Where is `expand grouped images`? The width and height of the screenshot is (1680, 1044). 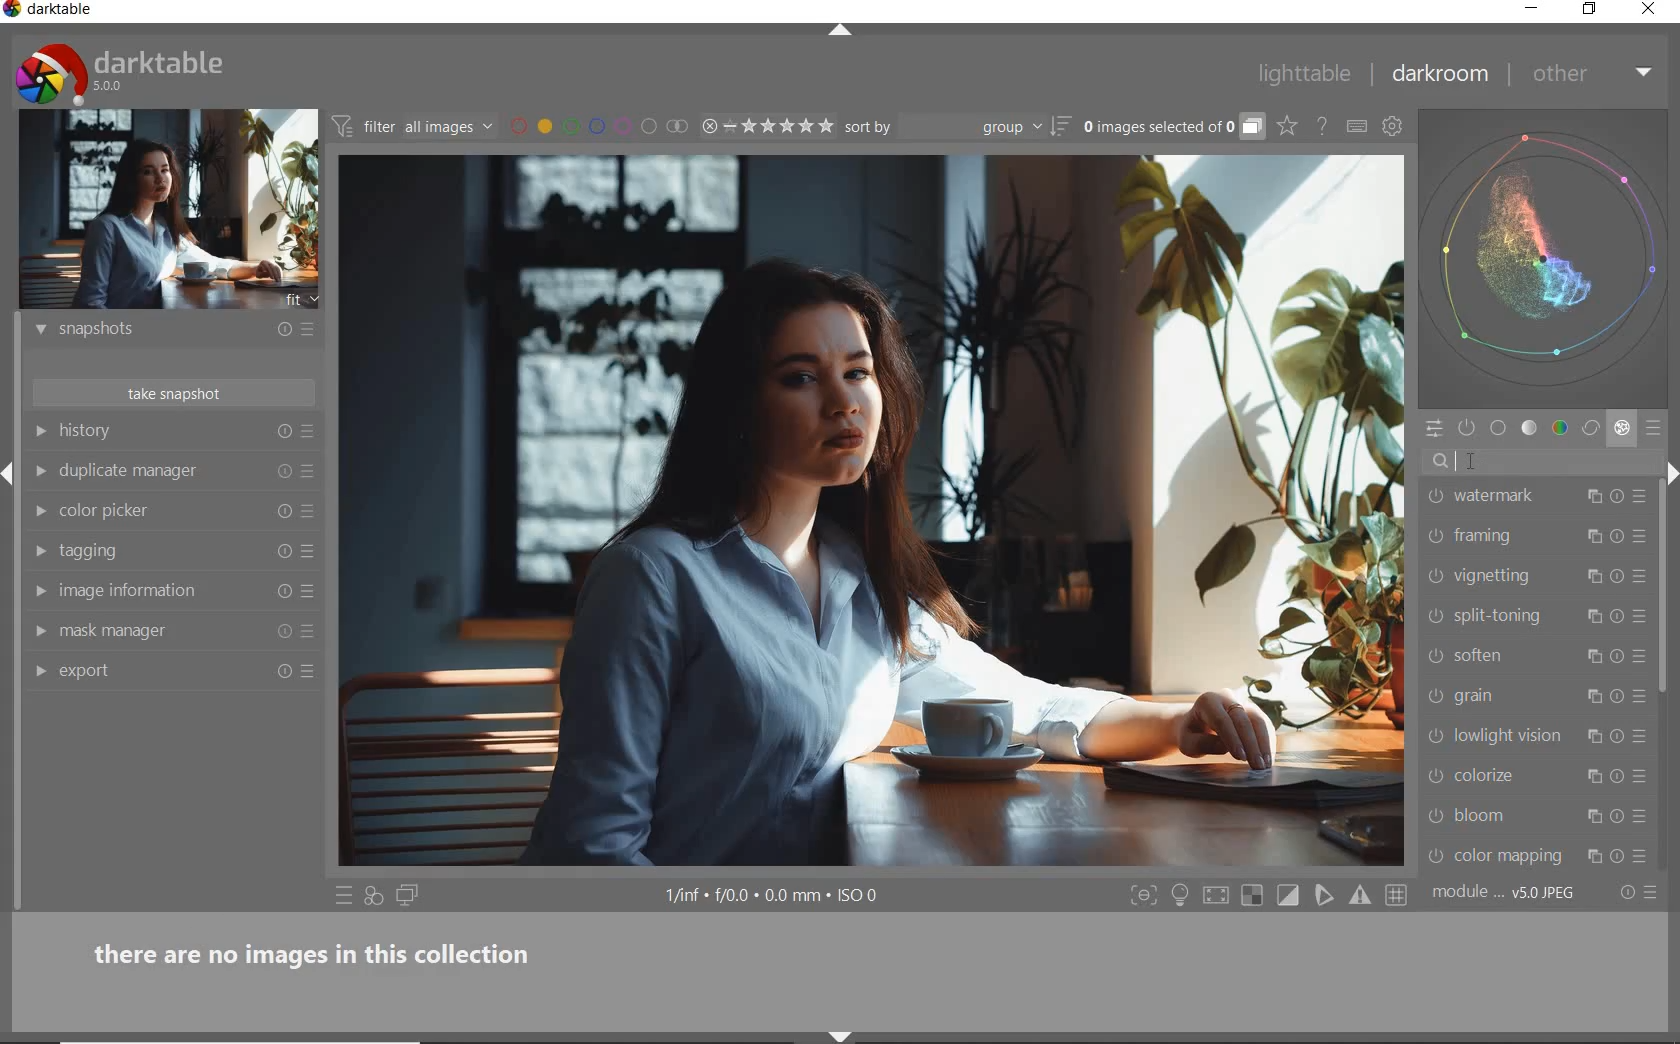 expand grouped images is located at coordinates (1172, 128).